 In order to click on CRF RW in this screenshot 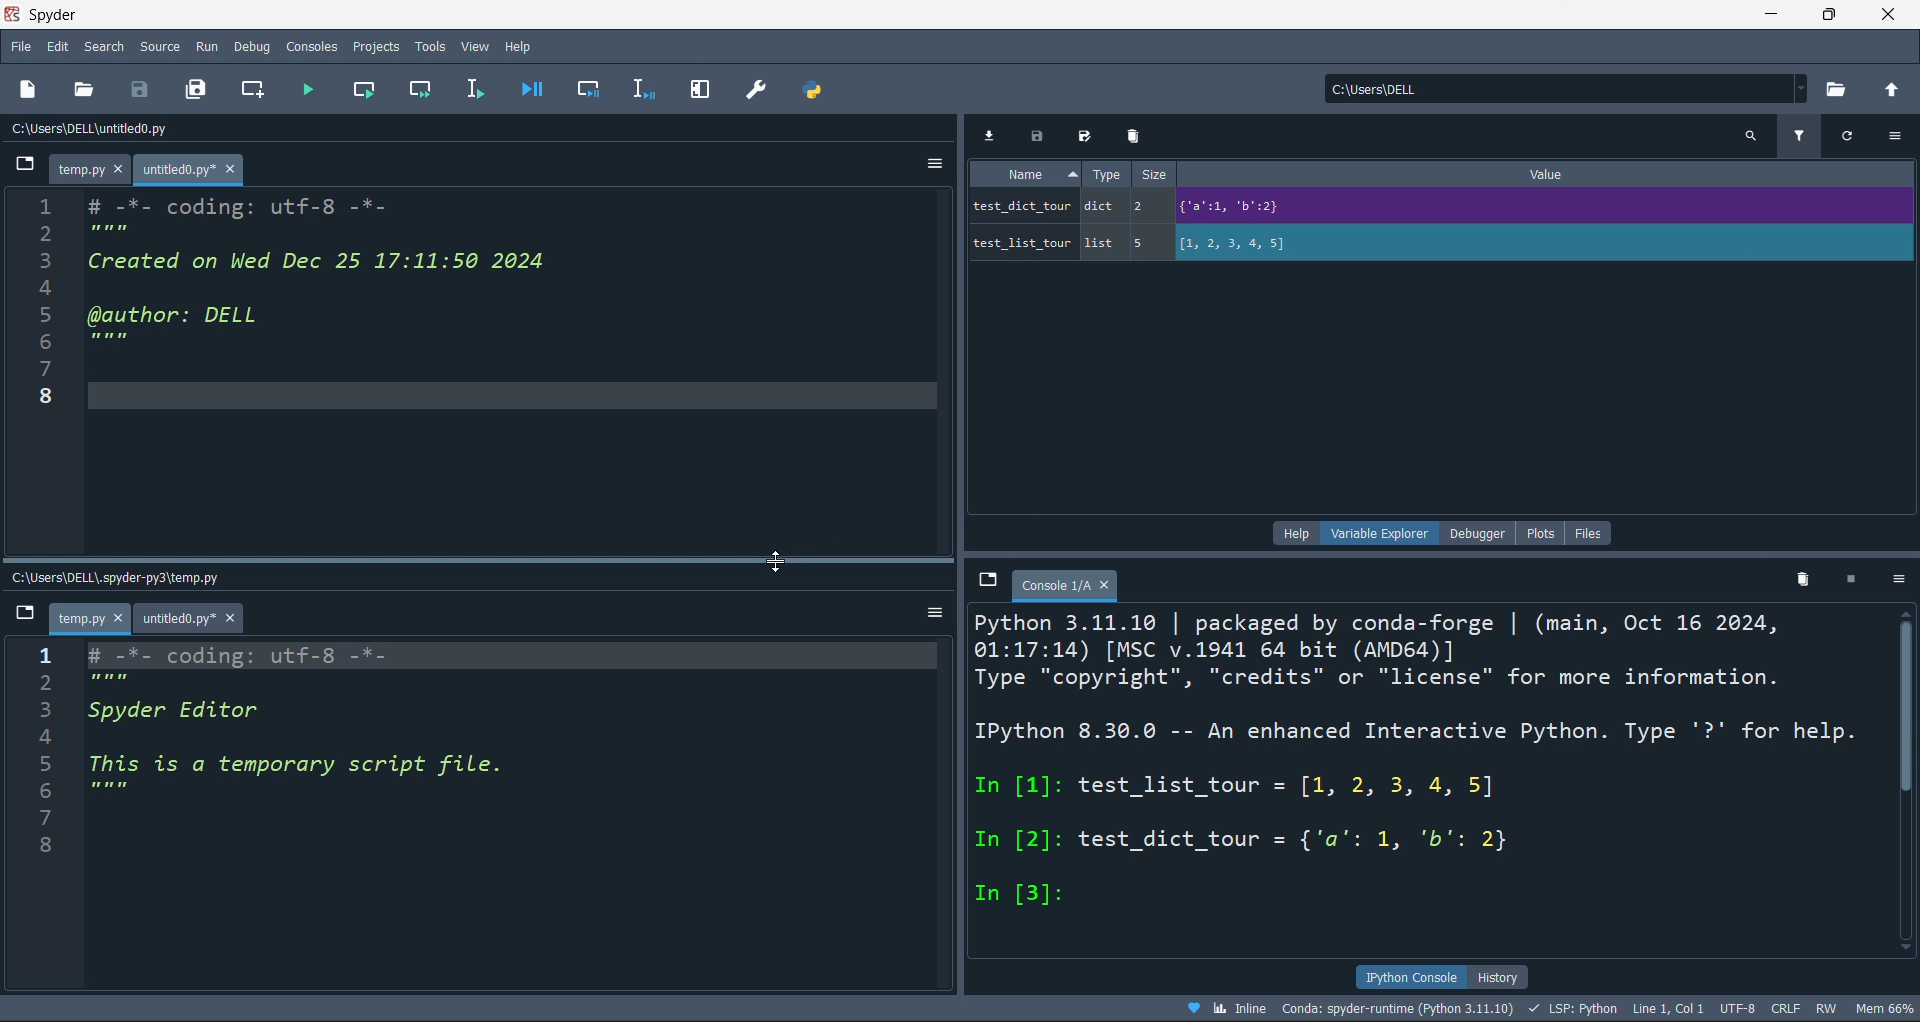, I will do `click(1809, 1008)`.